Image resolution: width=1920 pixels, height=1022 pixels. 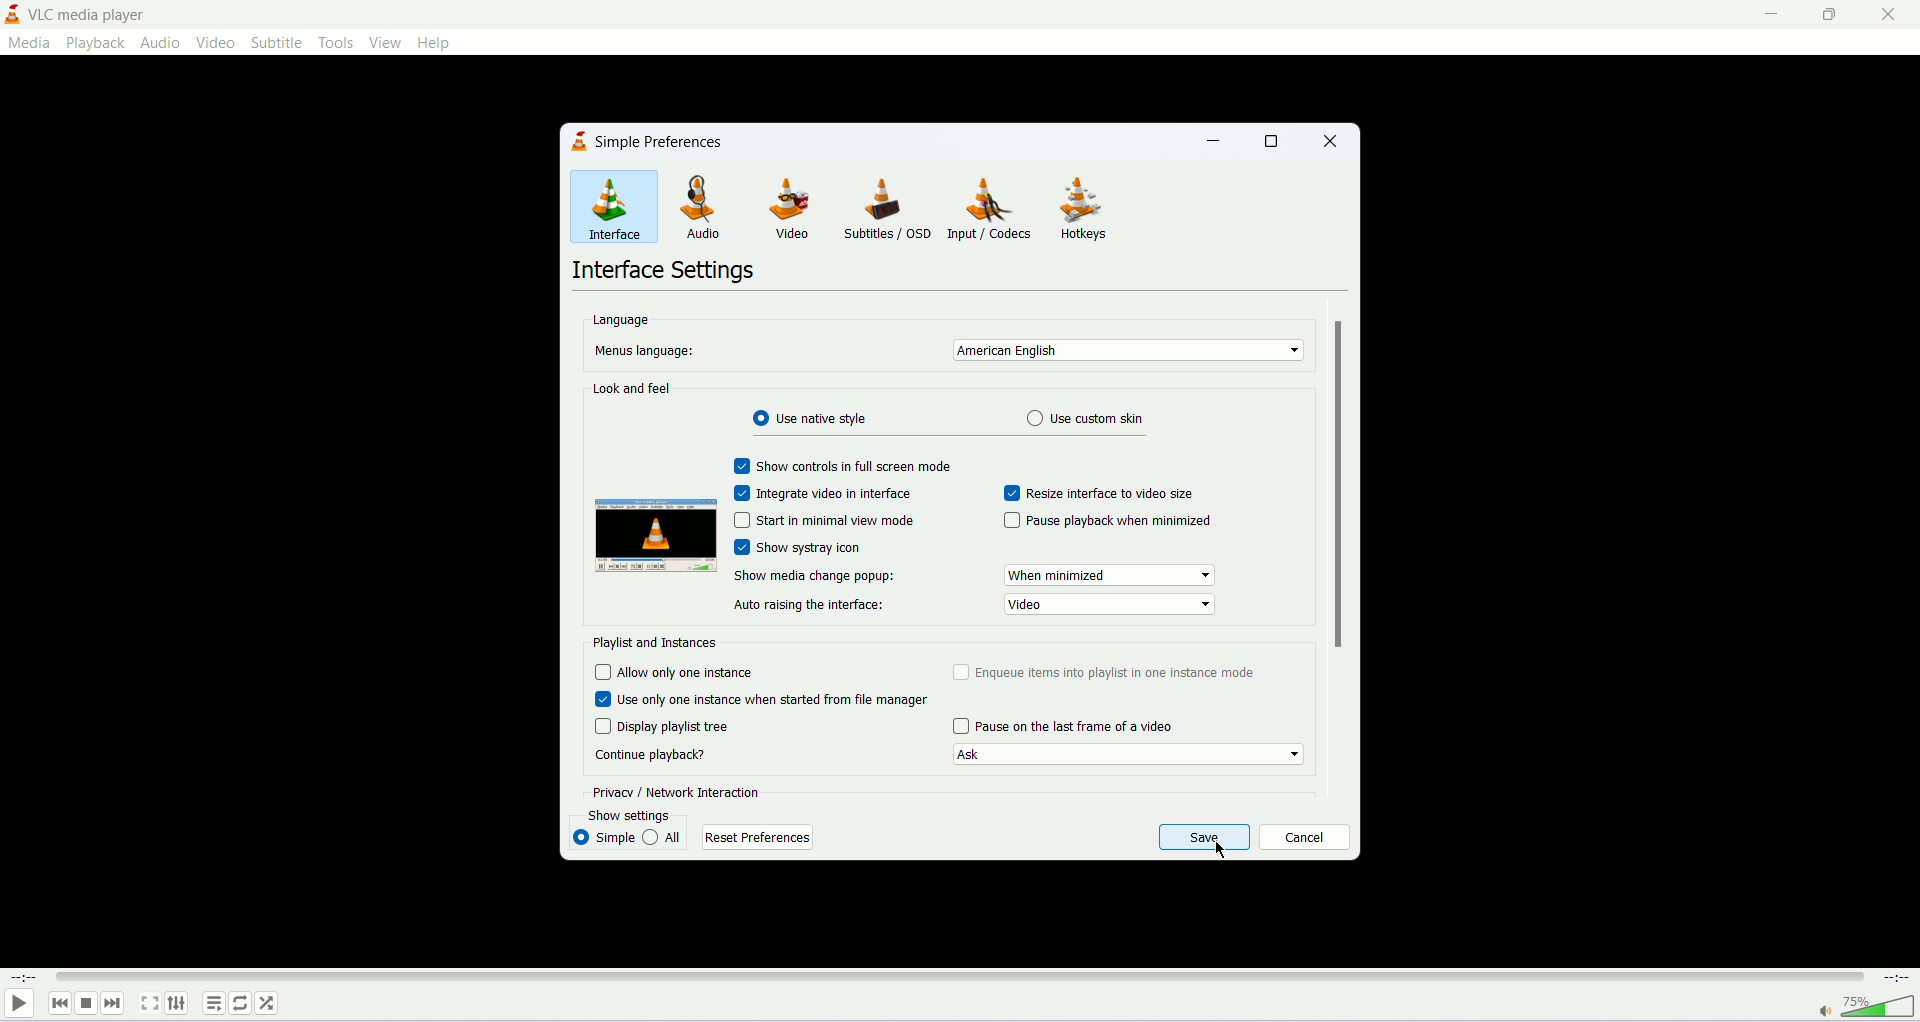 I want to click on interface settings, so click(x=665, y=272).